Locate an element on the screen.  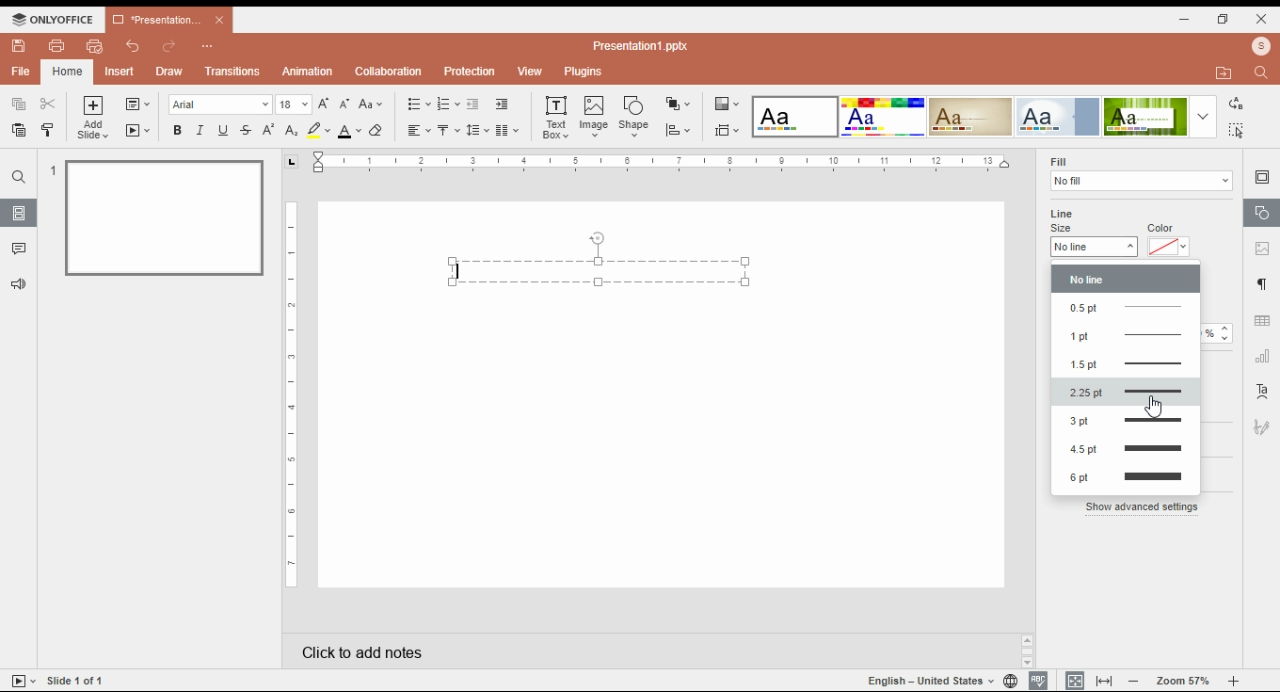
italics is located at coordinates (200, 130).